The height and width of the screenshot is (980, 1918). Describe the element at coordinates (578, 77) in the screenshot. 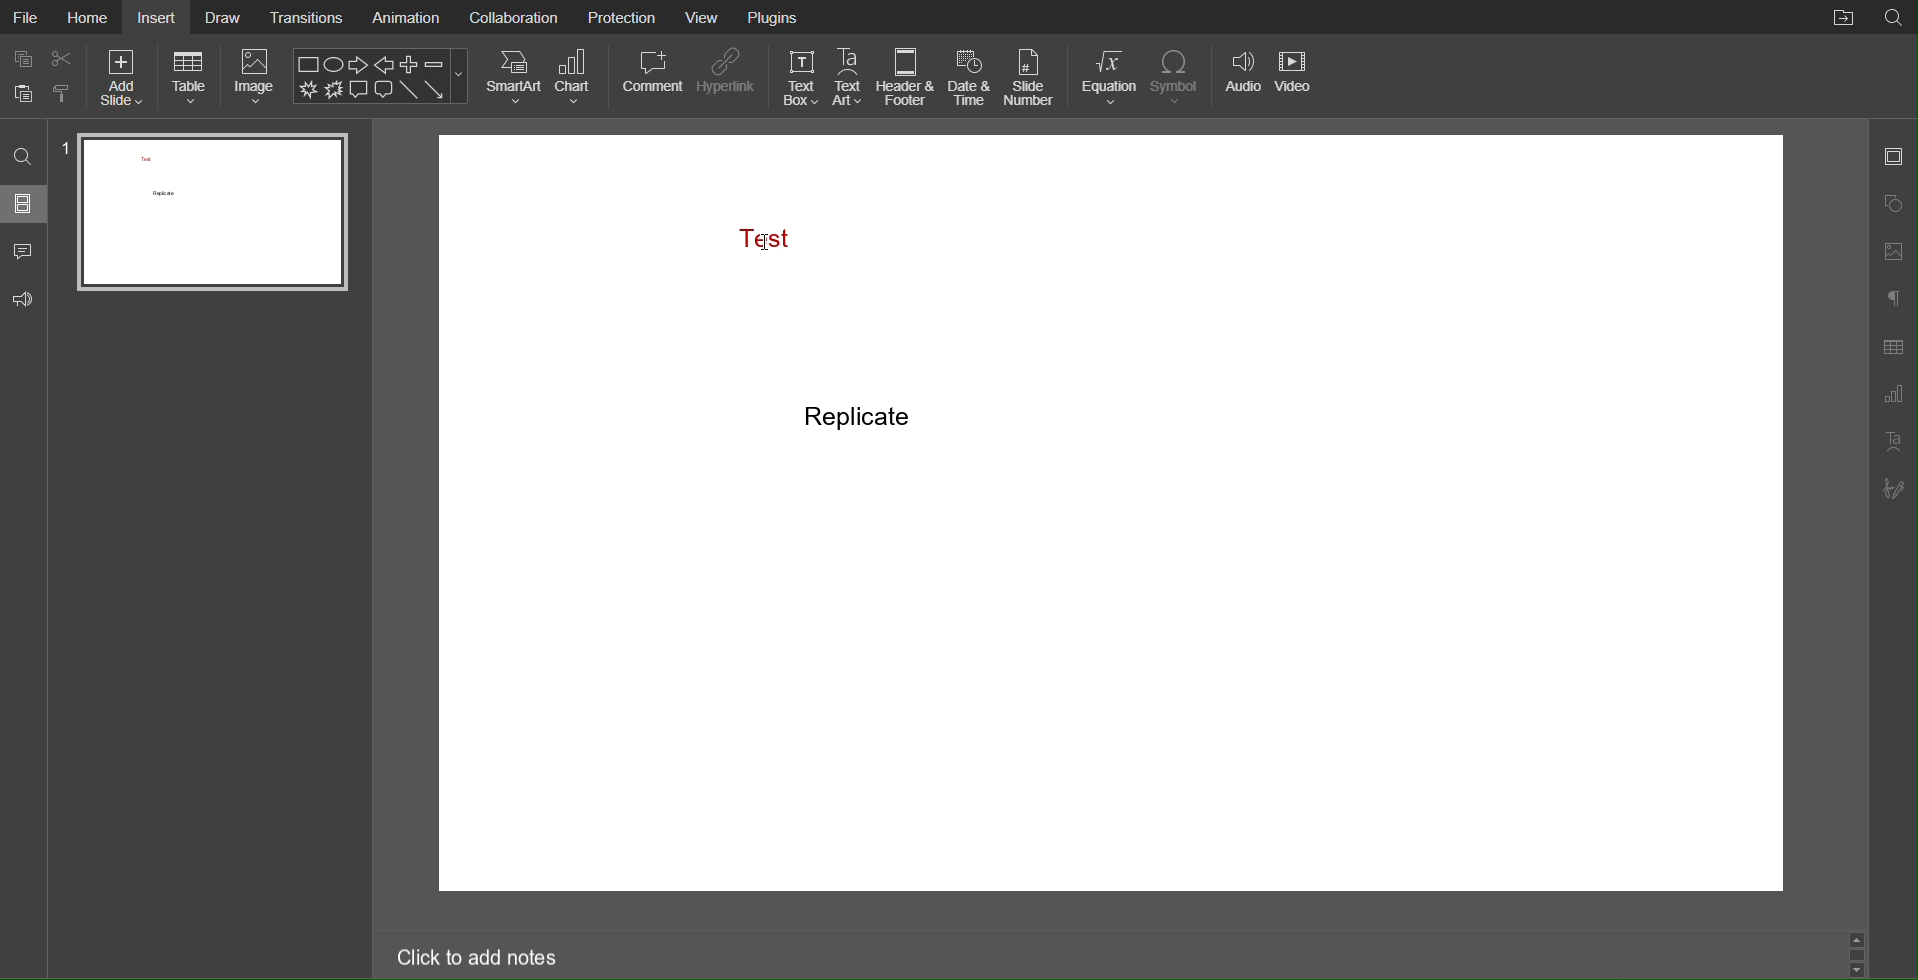

I see `Chart` at that location.